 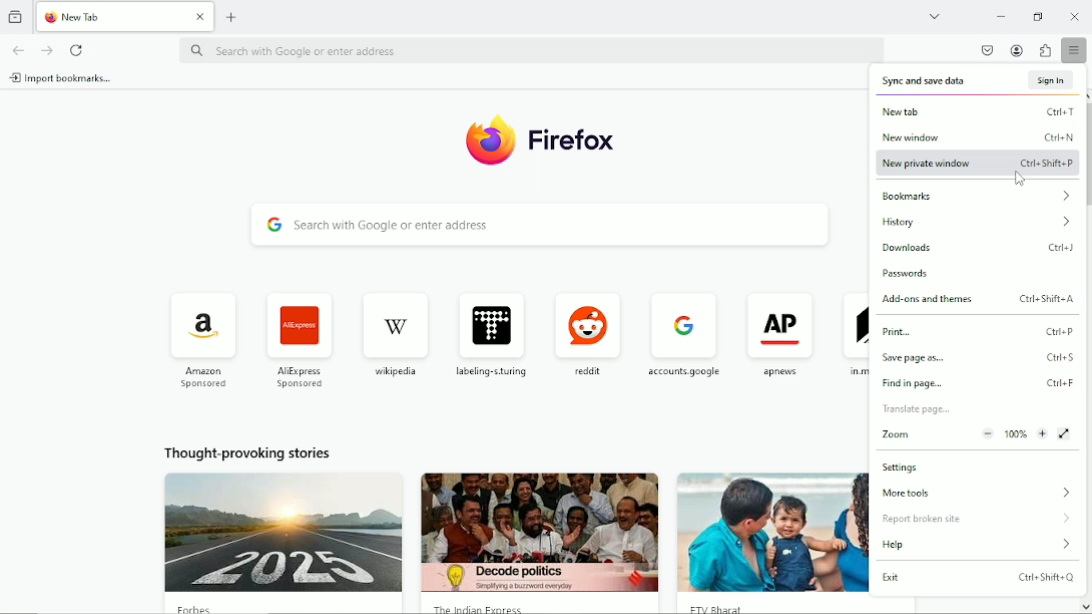 What do you see at coordinates (987, 49) in the screenshot?
I see `save to pocket` at bounding box center [987, 49].